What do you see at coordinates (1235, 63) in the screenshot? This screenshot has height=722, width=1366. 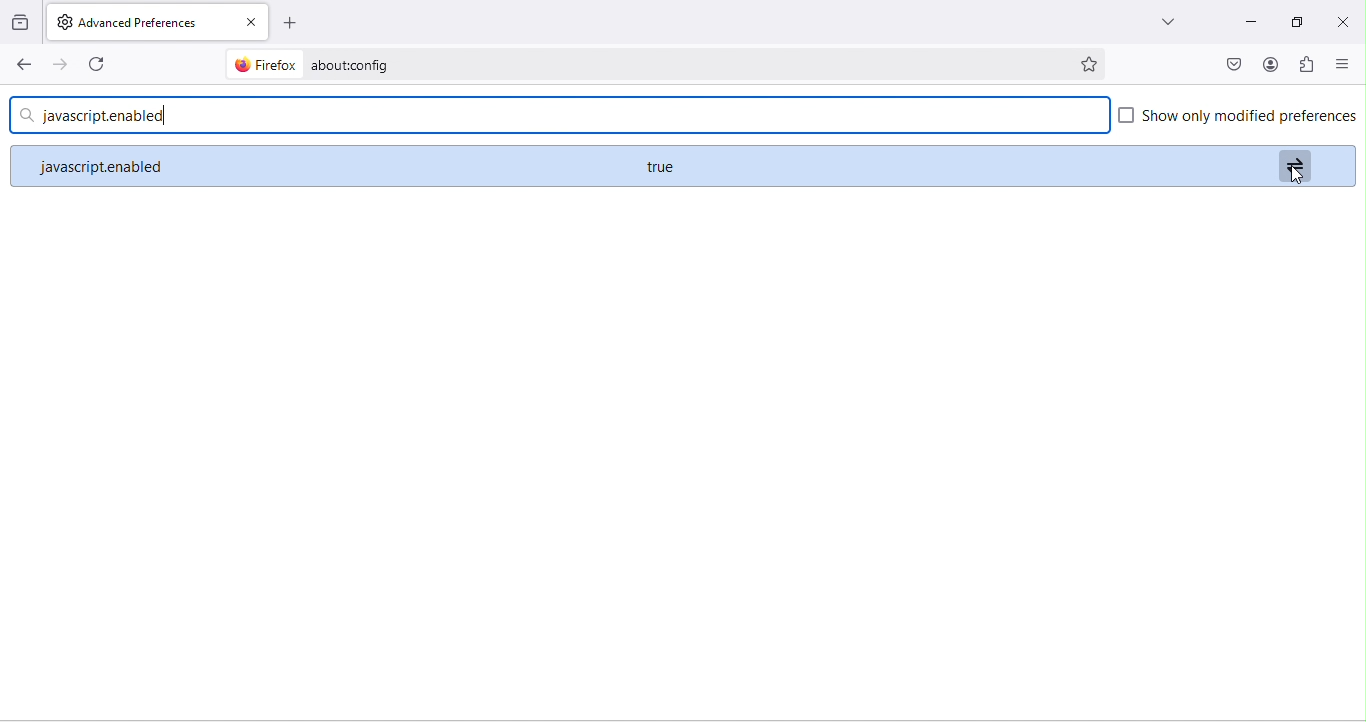 I see `pocket` at bounding box center [1235, 63].